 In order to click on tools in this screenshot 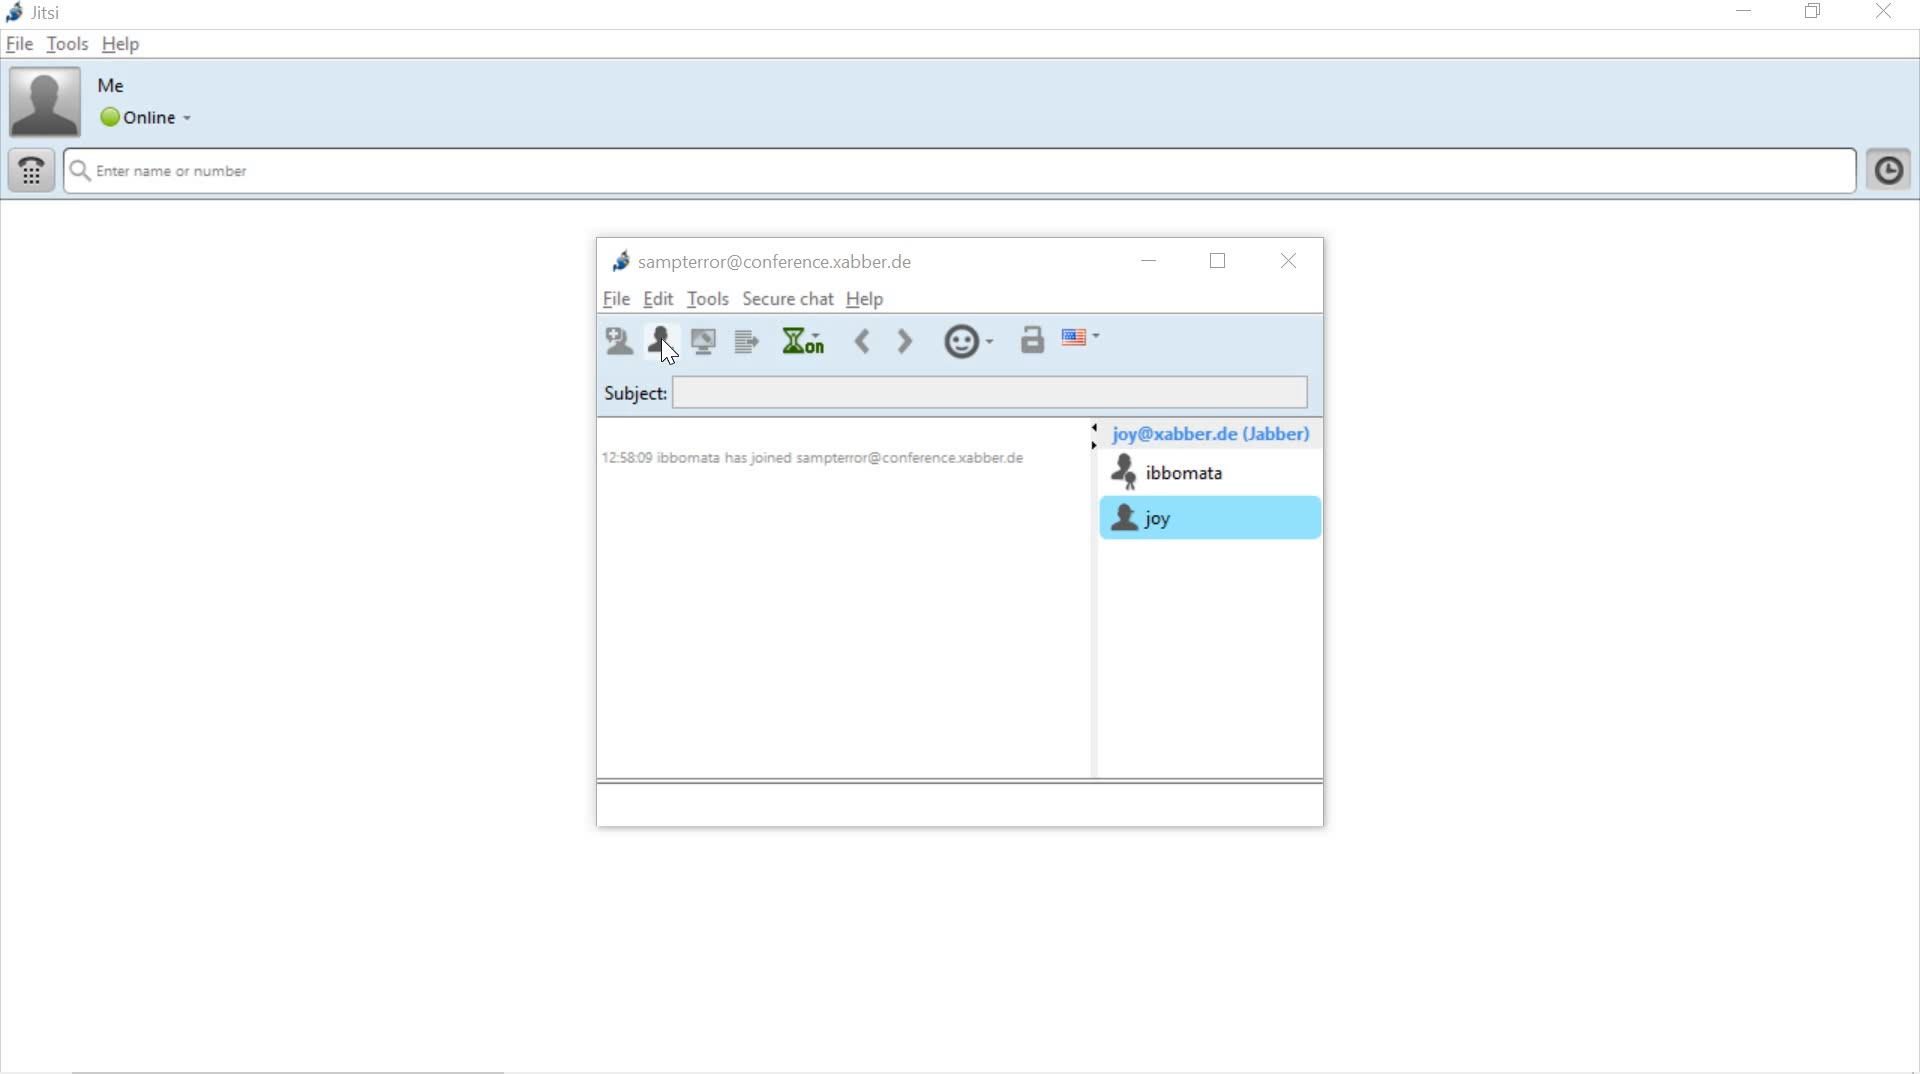, I will do `click(710, 300)`.